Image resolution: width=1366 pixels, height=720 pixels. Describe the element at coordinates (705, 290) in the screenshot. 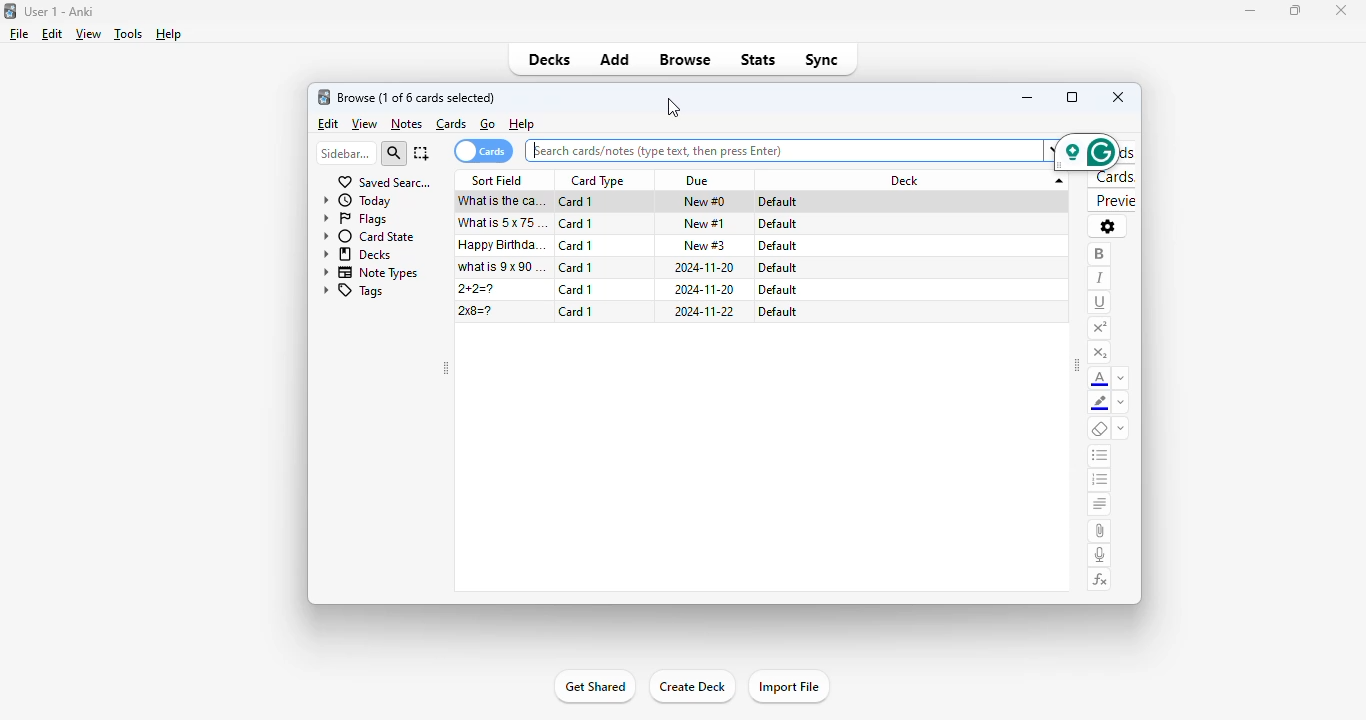

I see `2024-11-20` at that location.